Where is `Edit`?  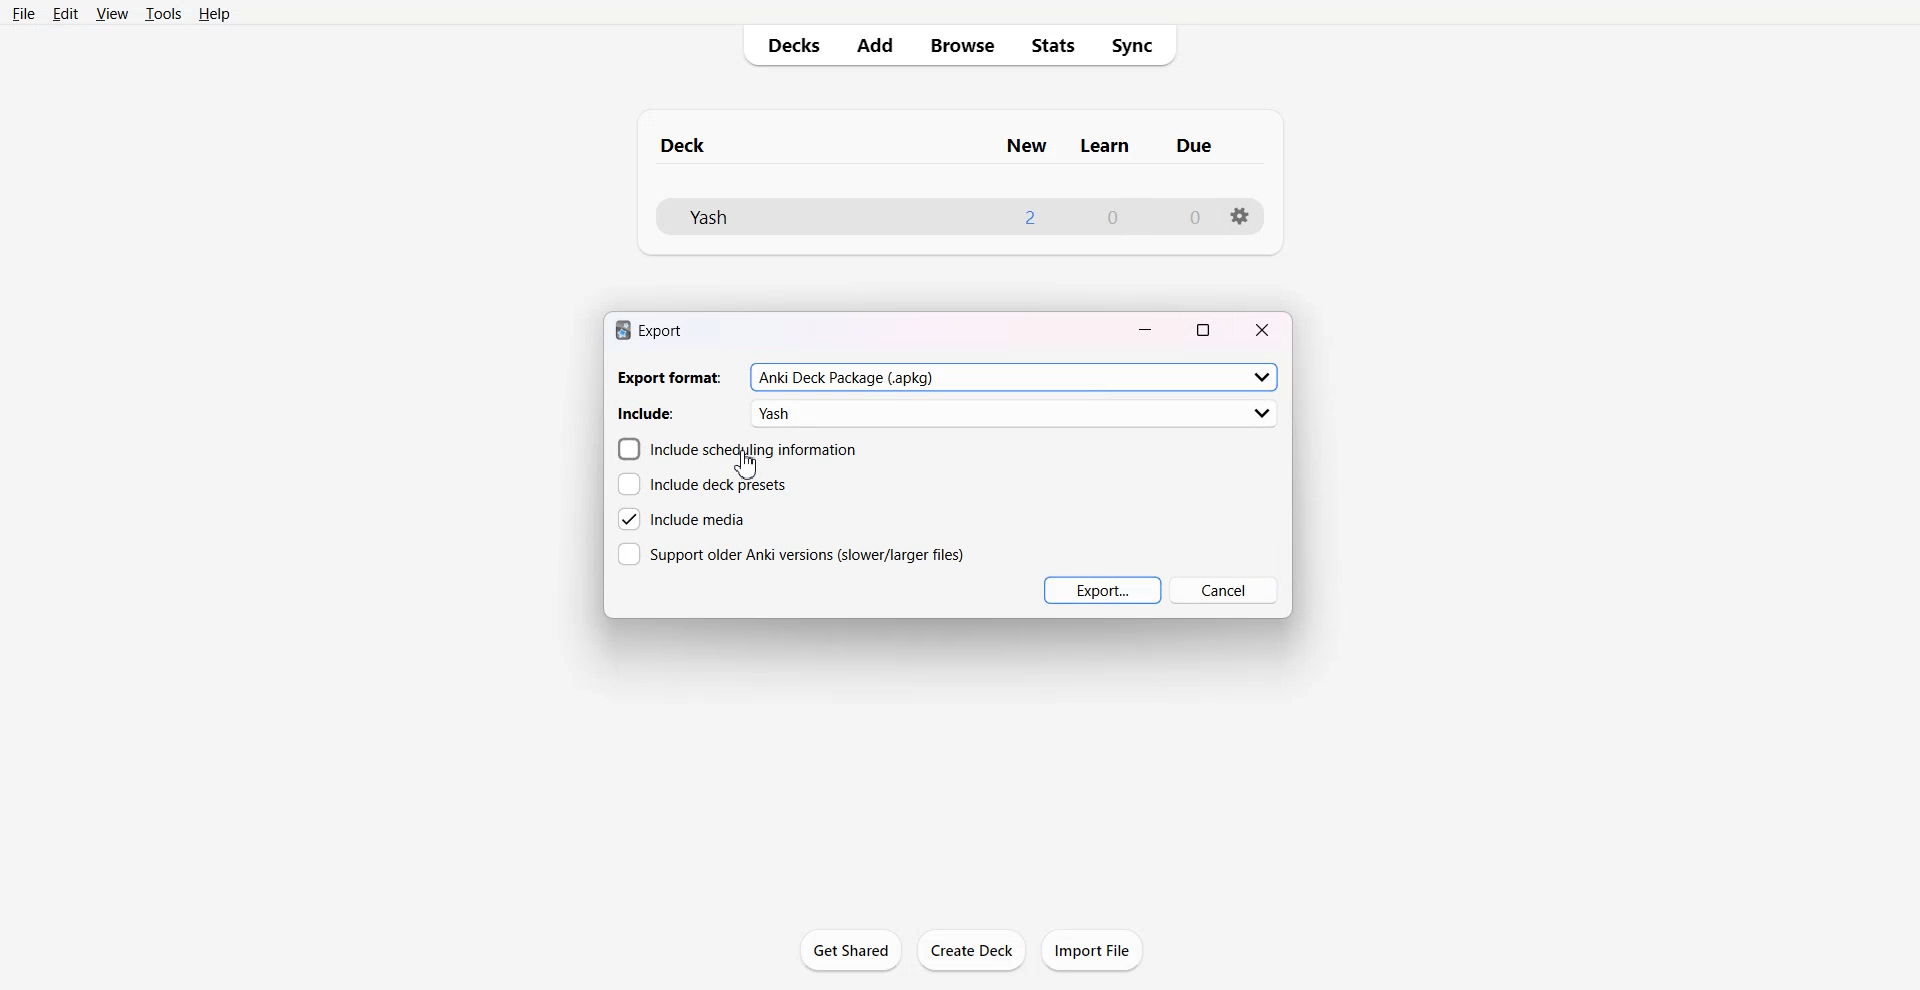
Edit is located at coordinates (68, 14).